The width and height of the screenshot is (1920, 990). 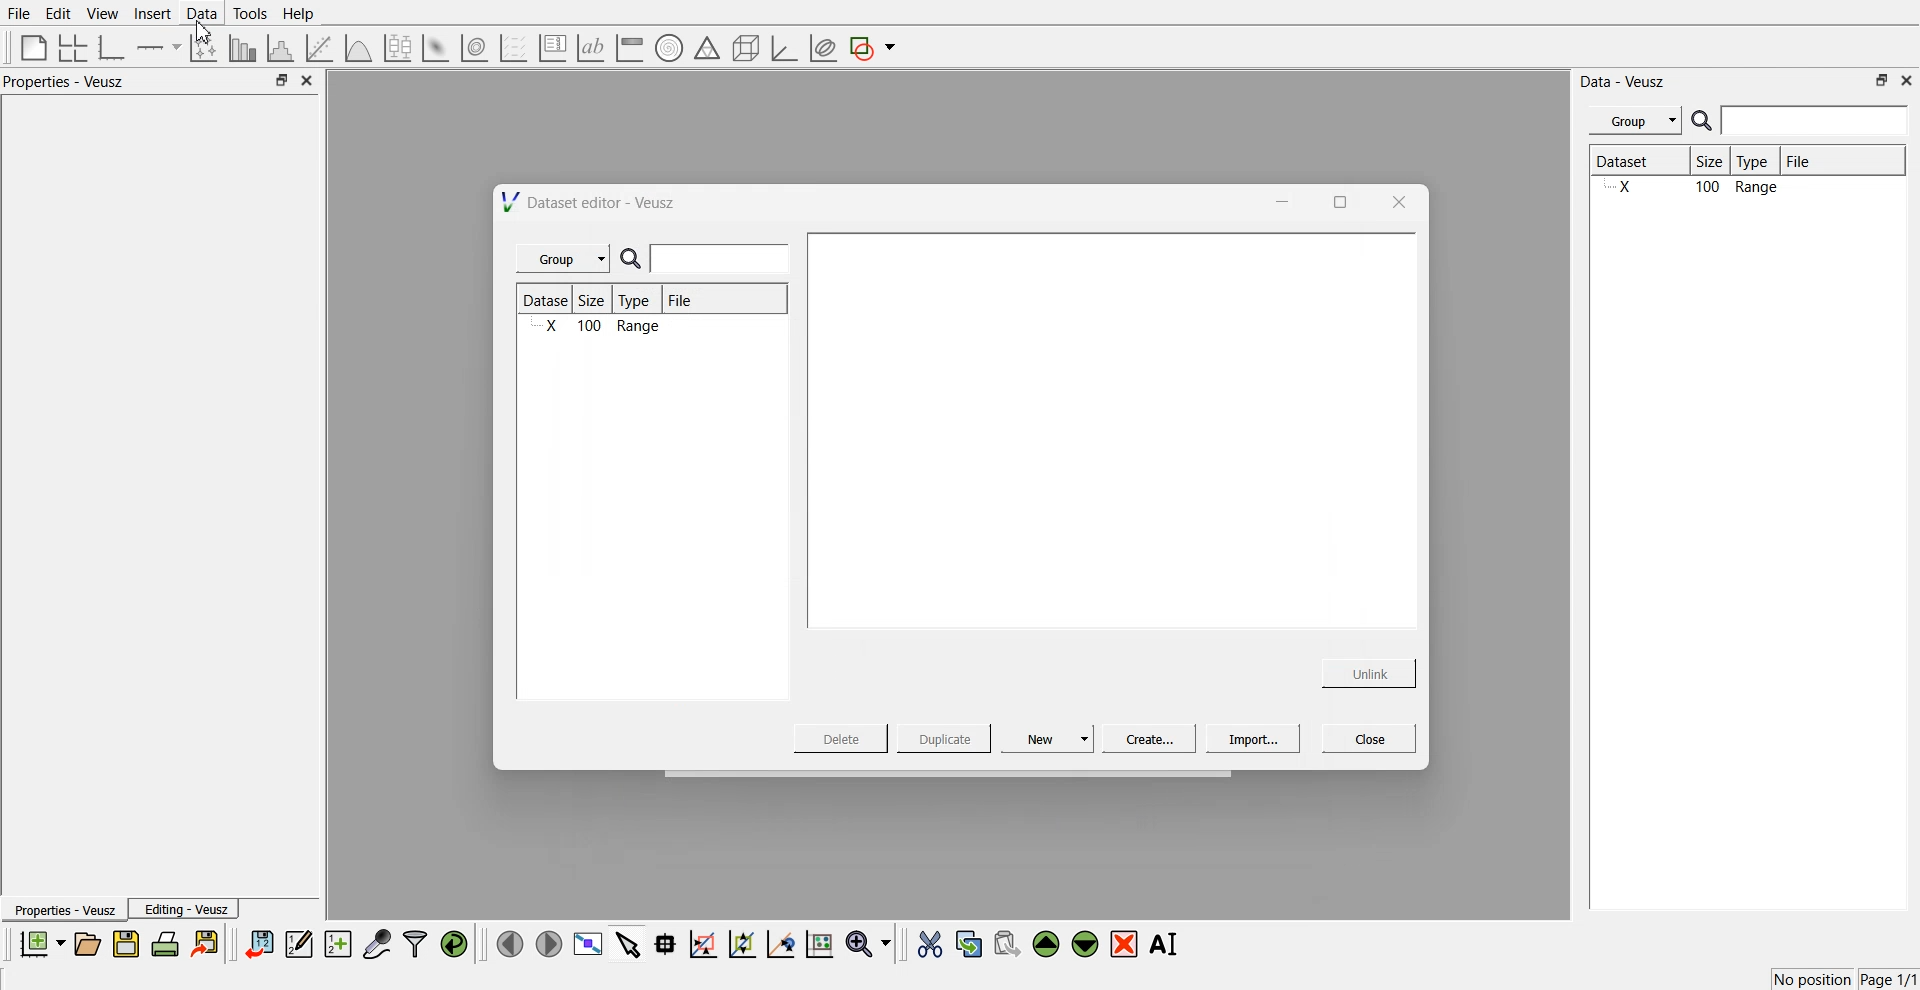 I want to click on Rename the selected widgets, so click(x=1168, y=944).